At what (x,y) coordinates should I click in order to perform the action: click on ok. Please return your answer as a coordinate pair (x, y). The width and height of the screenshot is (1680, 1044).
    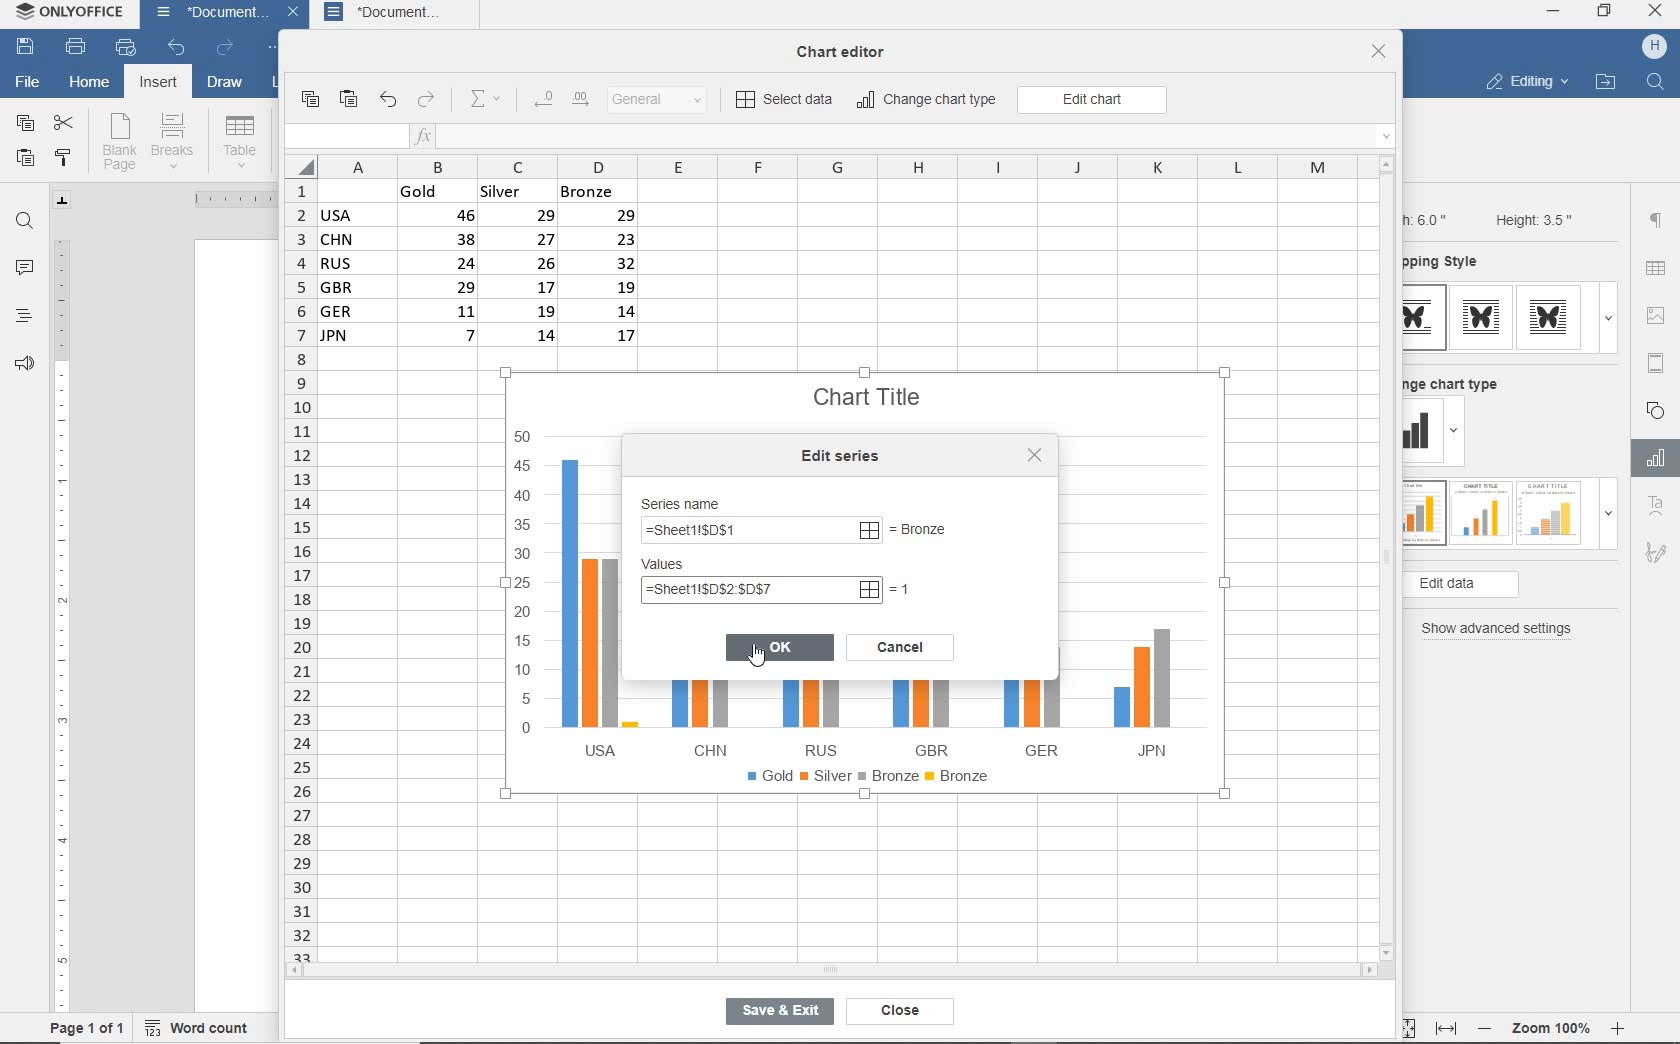
    Looking at the image, I should click on (780, 646).